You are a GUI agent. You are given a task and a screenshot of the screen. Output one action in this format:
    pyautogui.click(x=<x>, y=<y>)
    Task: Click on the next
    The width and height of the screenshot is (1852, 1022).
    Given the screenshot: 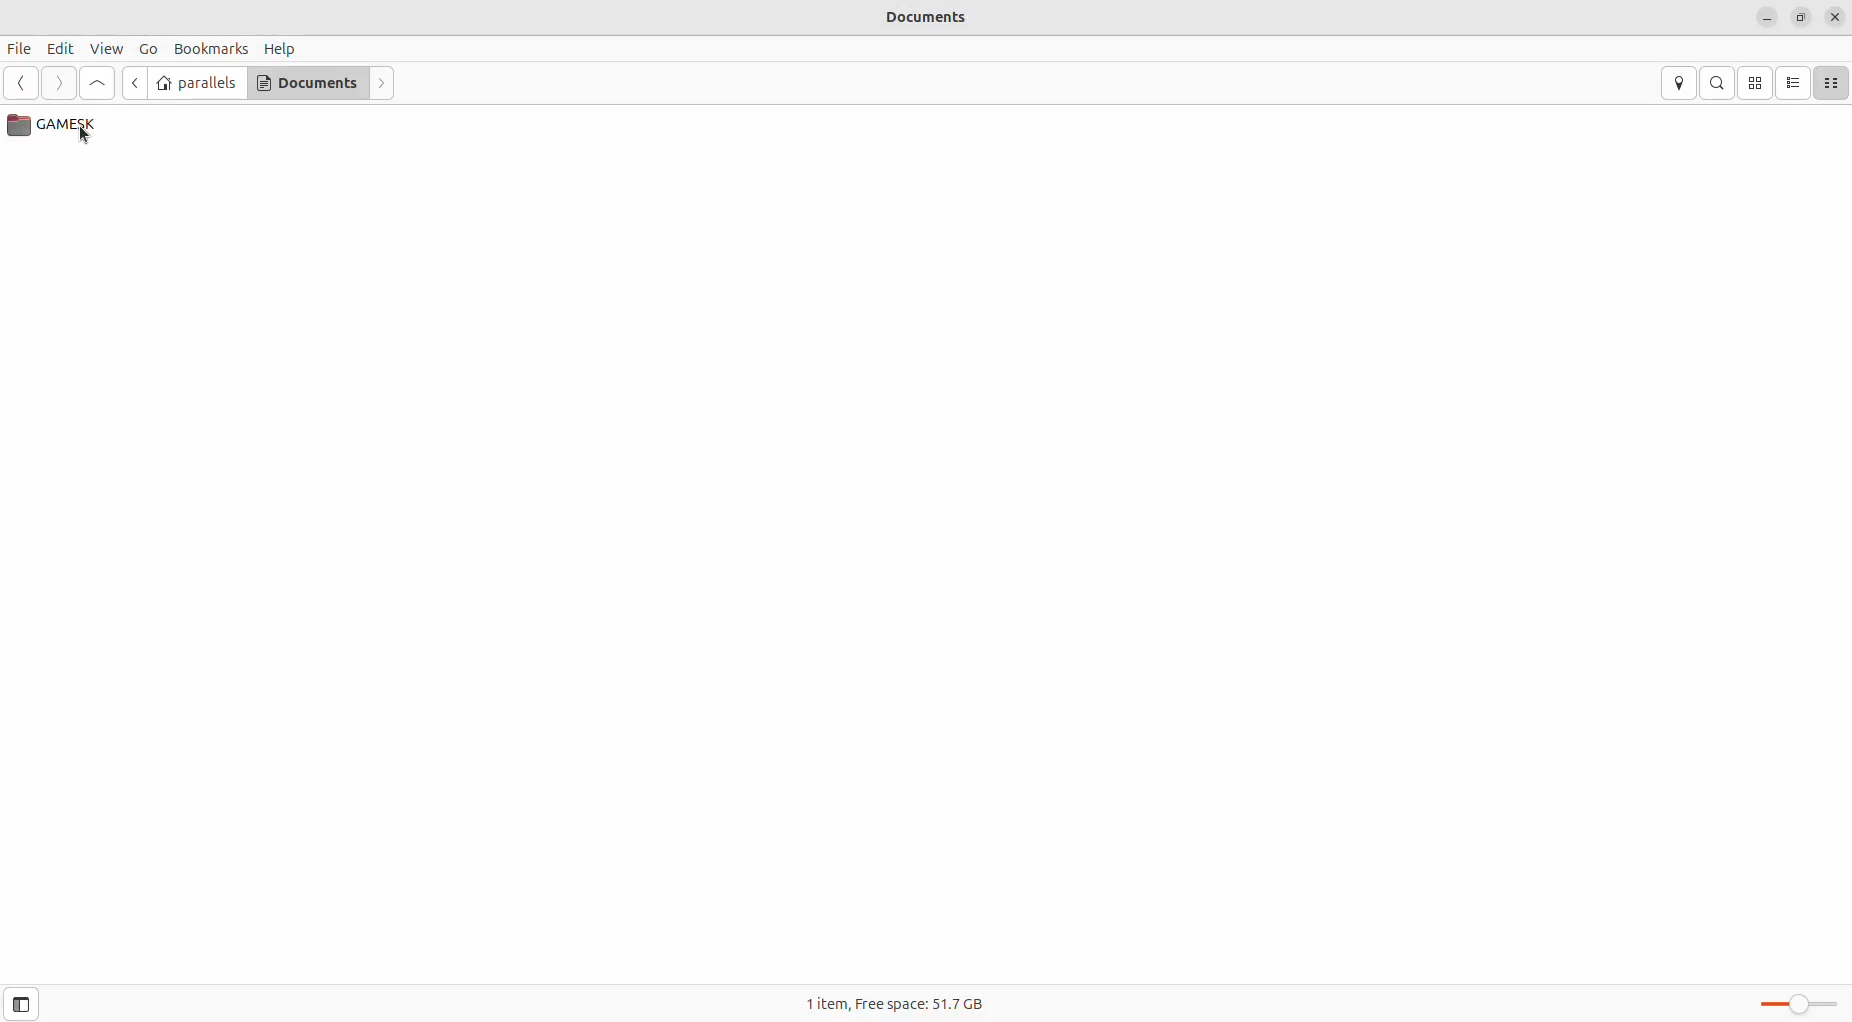 What is the action you would take?
    pyautogui.click(x=57, y=82)
    